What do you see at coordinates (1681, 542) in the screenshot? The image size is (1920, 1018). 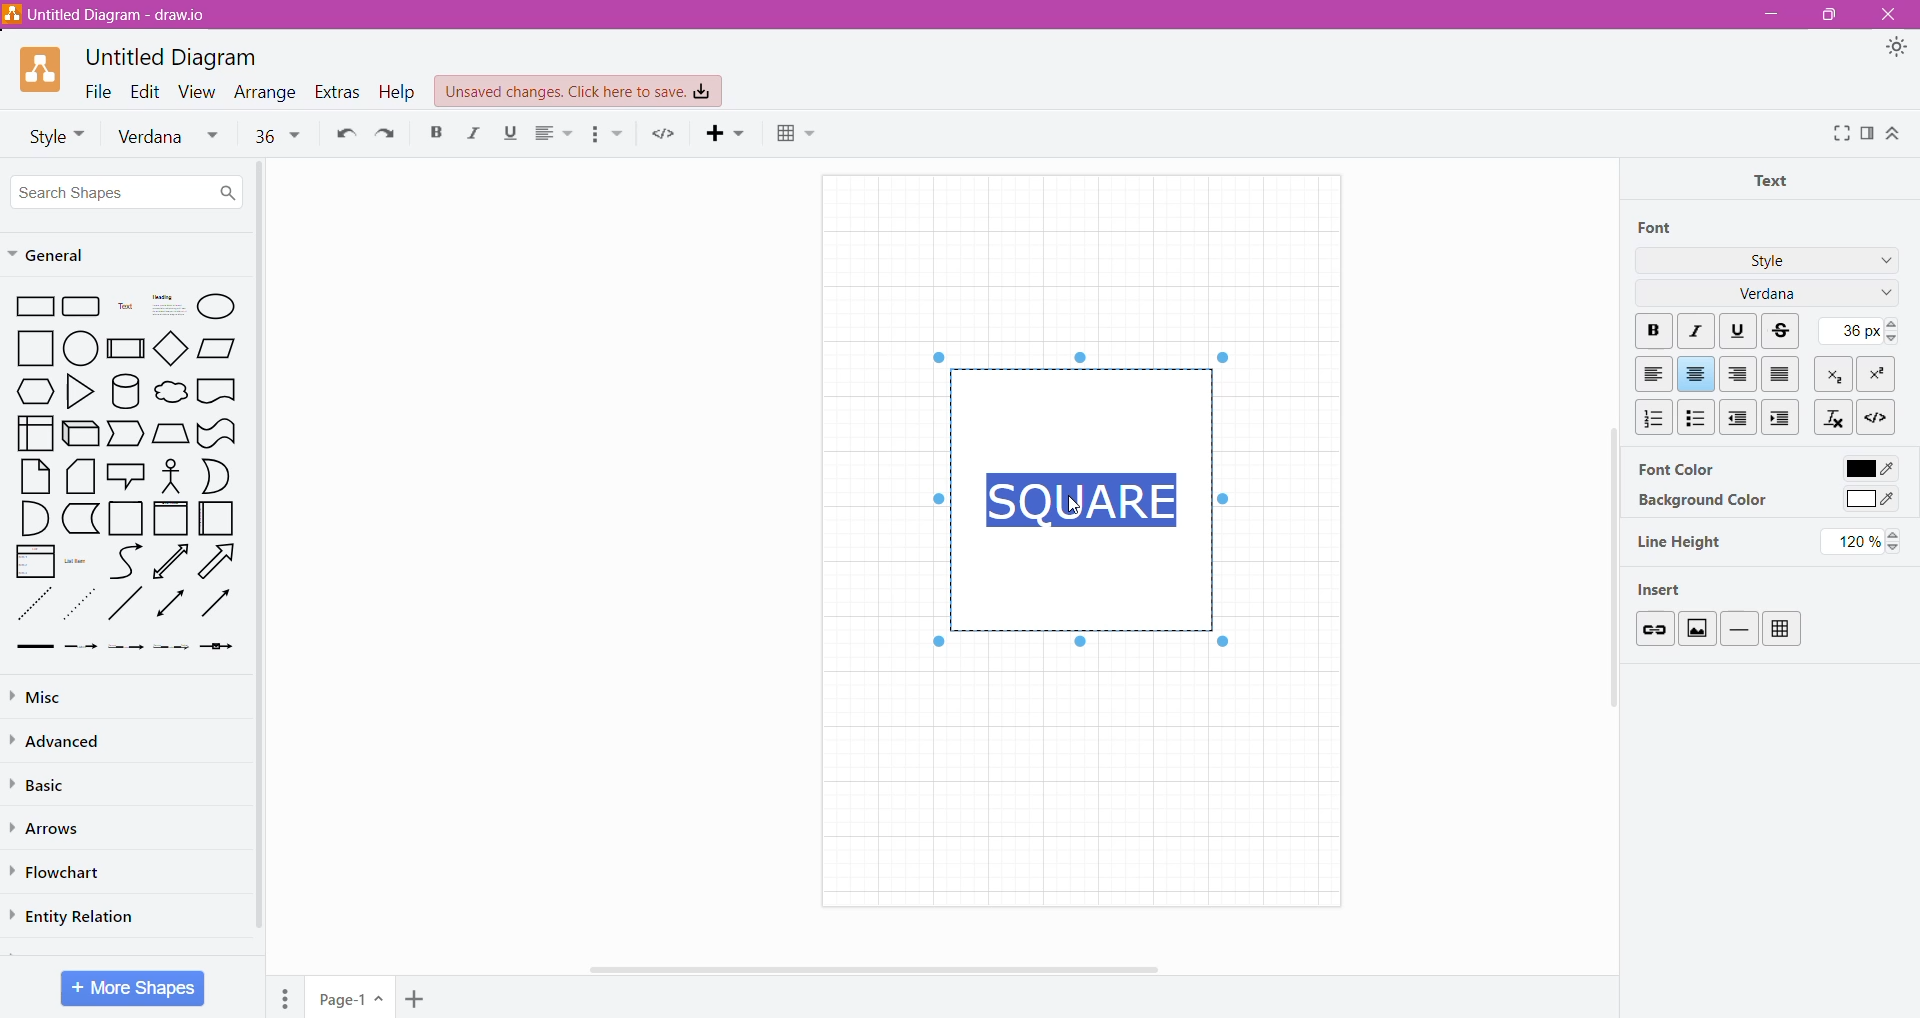 I see `Line Height` at bounding box center [1681, 542].